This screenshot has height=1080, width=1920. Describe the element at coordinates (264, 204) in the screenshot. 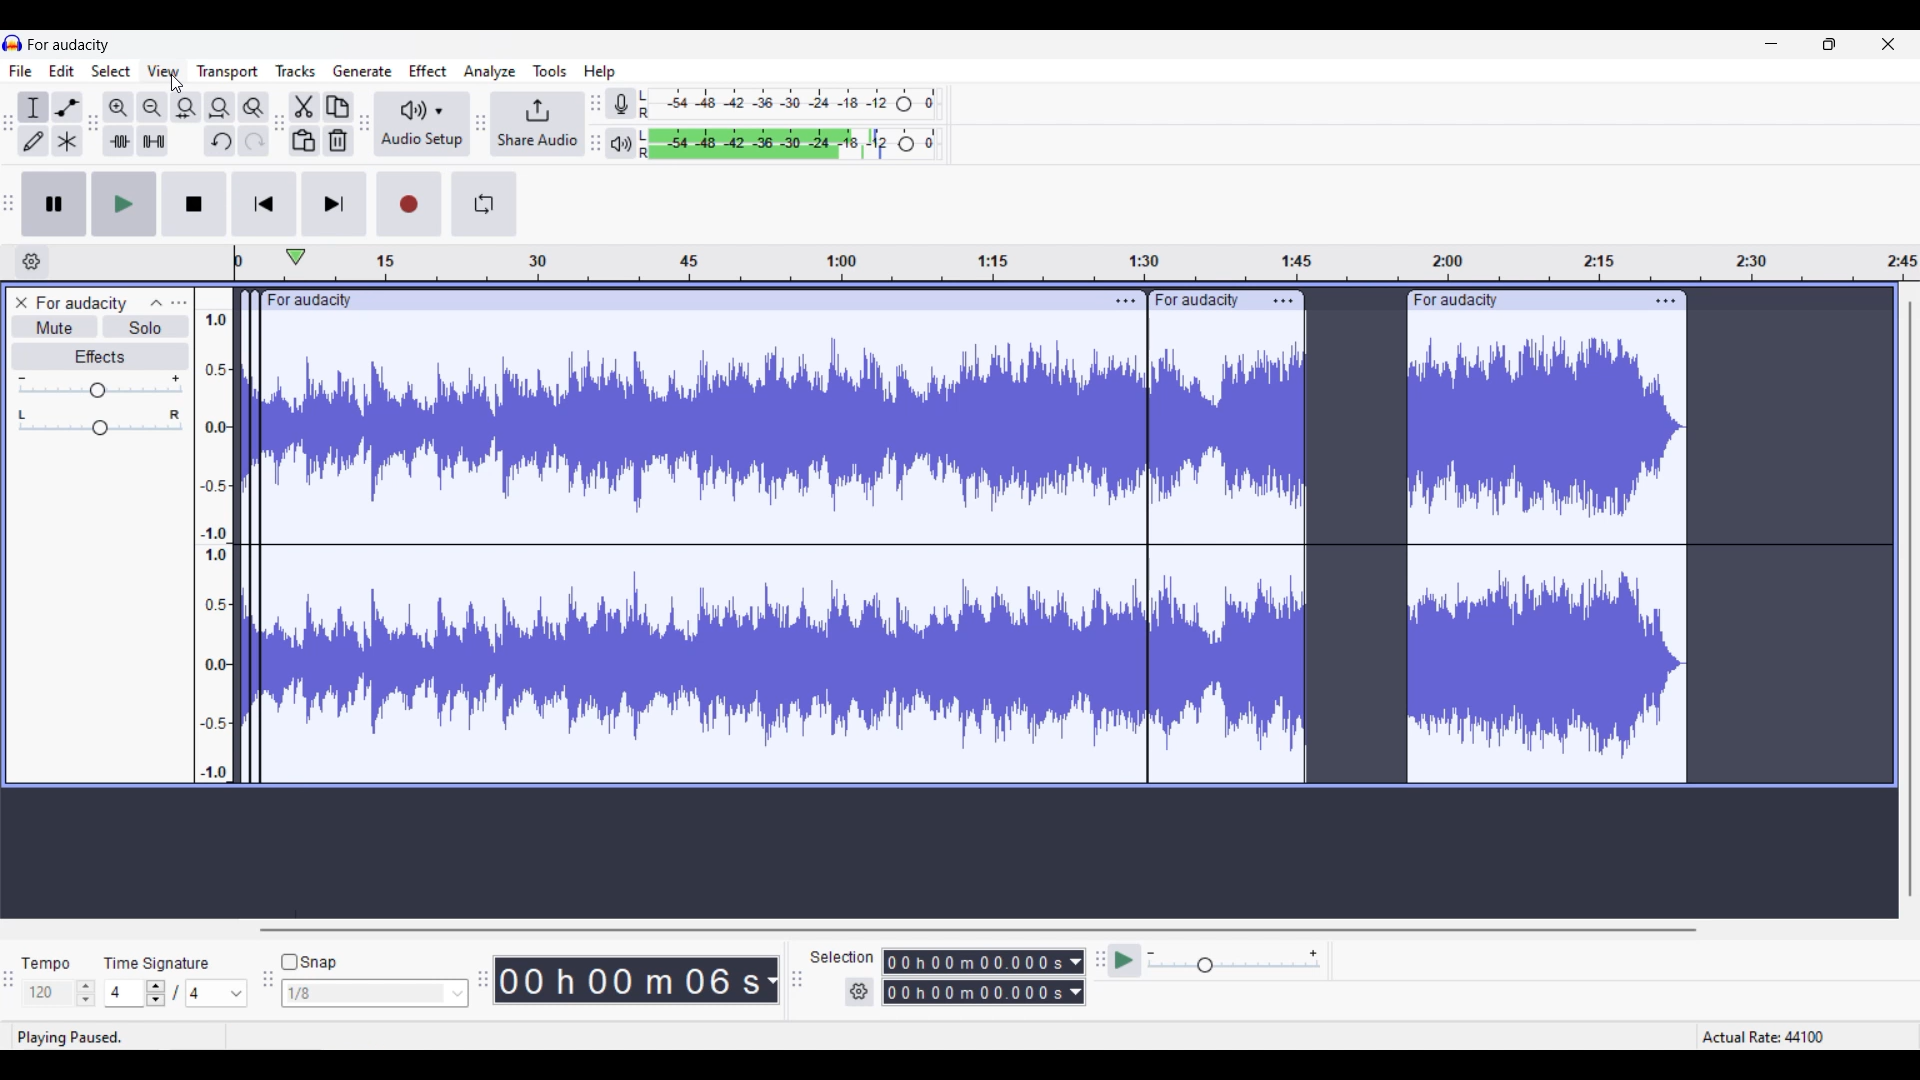

I see `Skip/Select to start` at that location.